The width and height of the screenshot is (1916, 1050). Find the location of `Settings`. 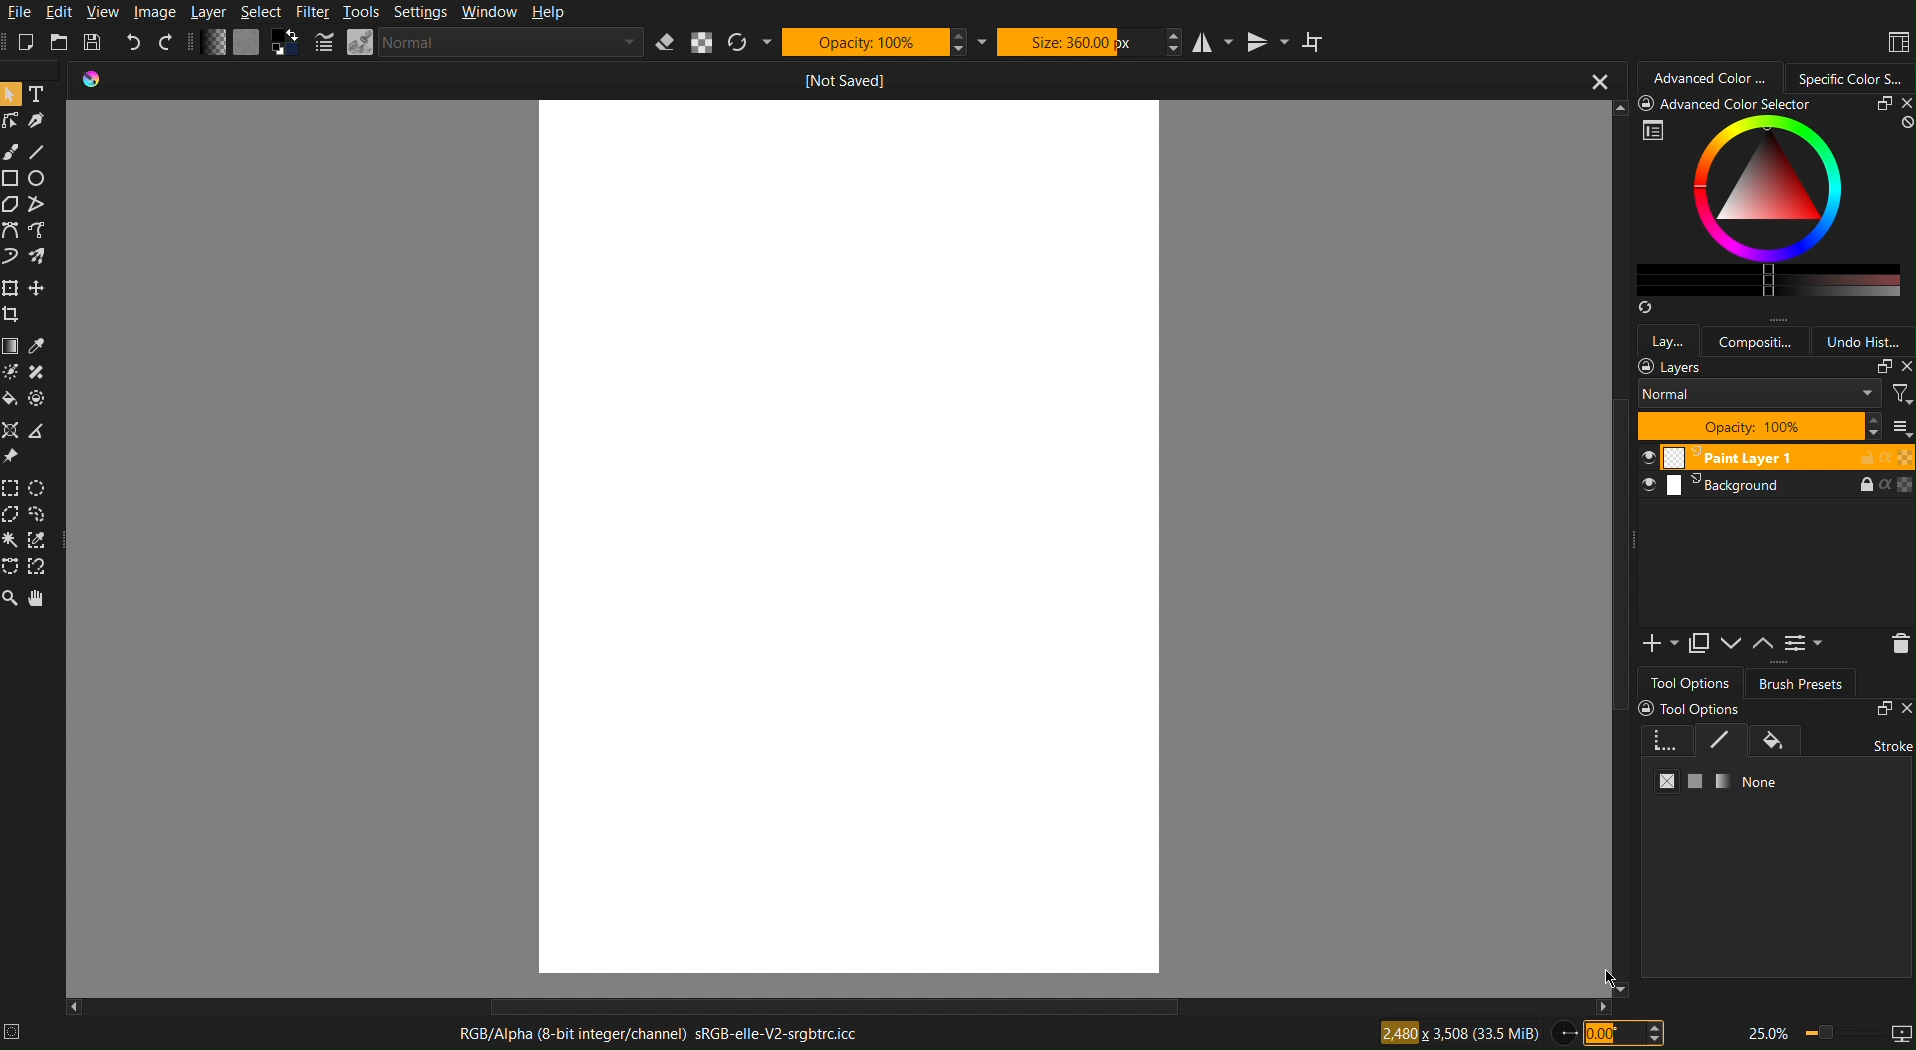

Settings is located at coordinates (1805, 645).